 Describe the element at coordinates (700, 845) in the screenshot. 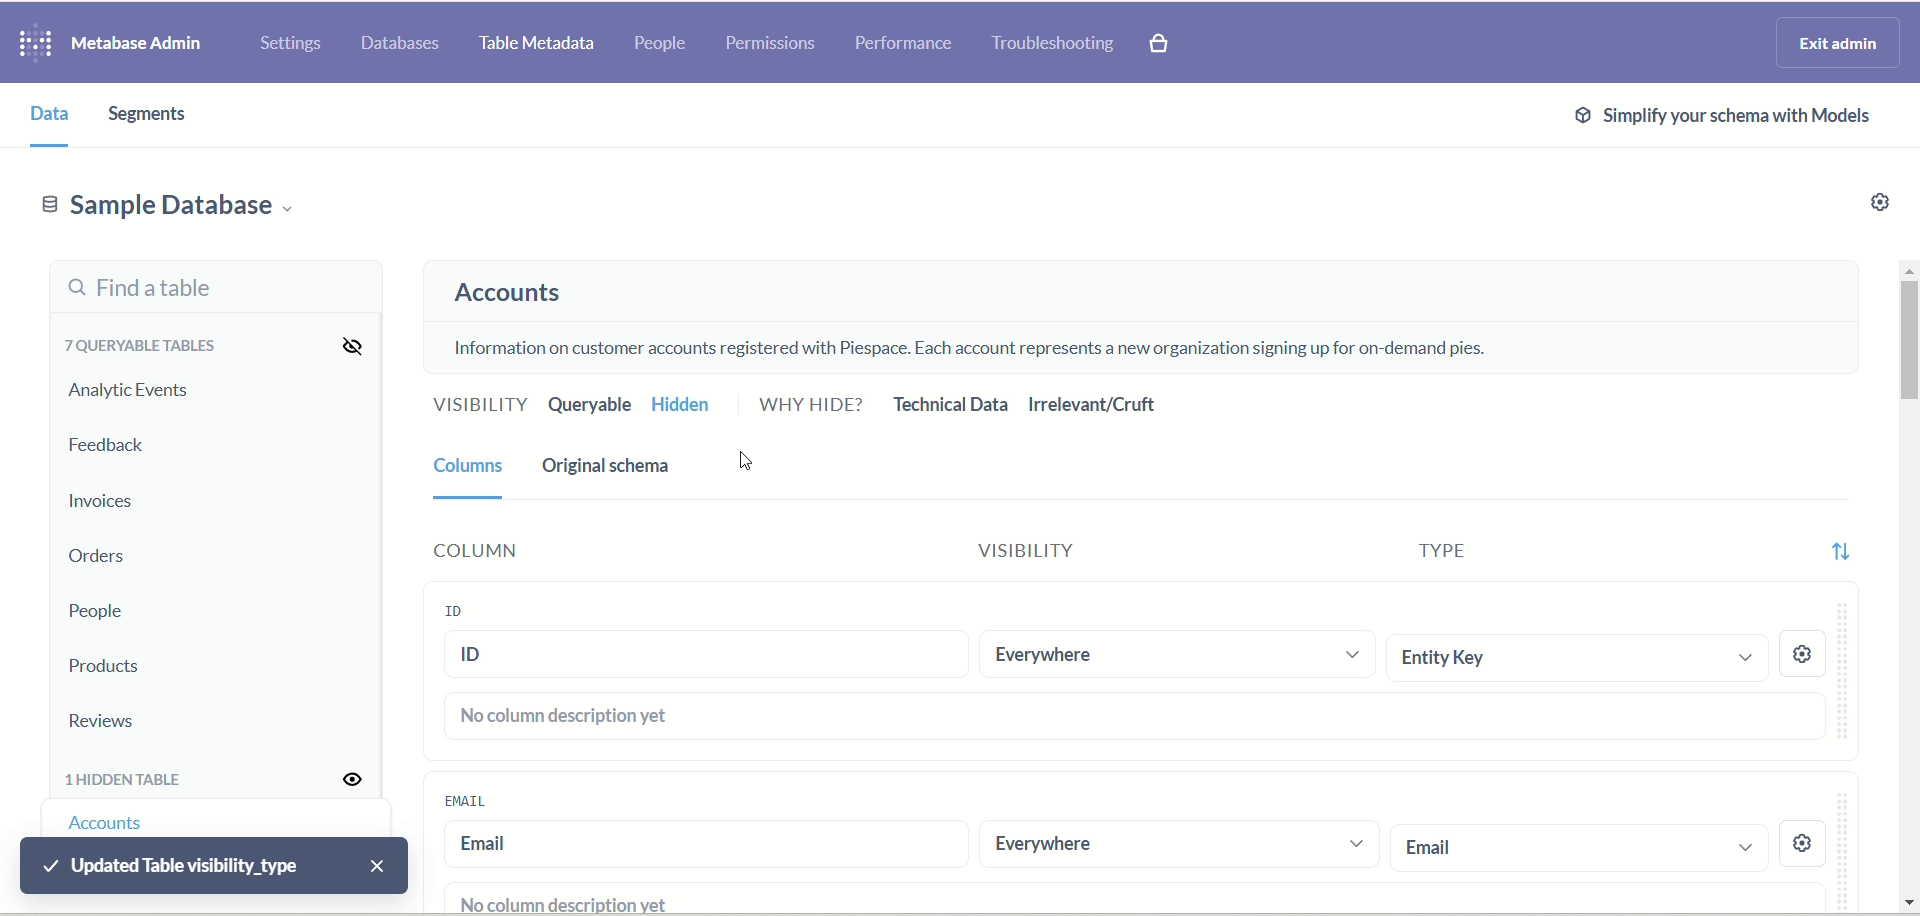

I see `email` at that location.